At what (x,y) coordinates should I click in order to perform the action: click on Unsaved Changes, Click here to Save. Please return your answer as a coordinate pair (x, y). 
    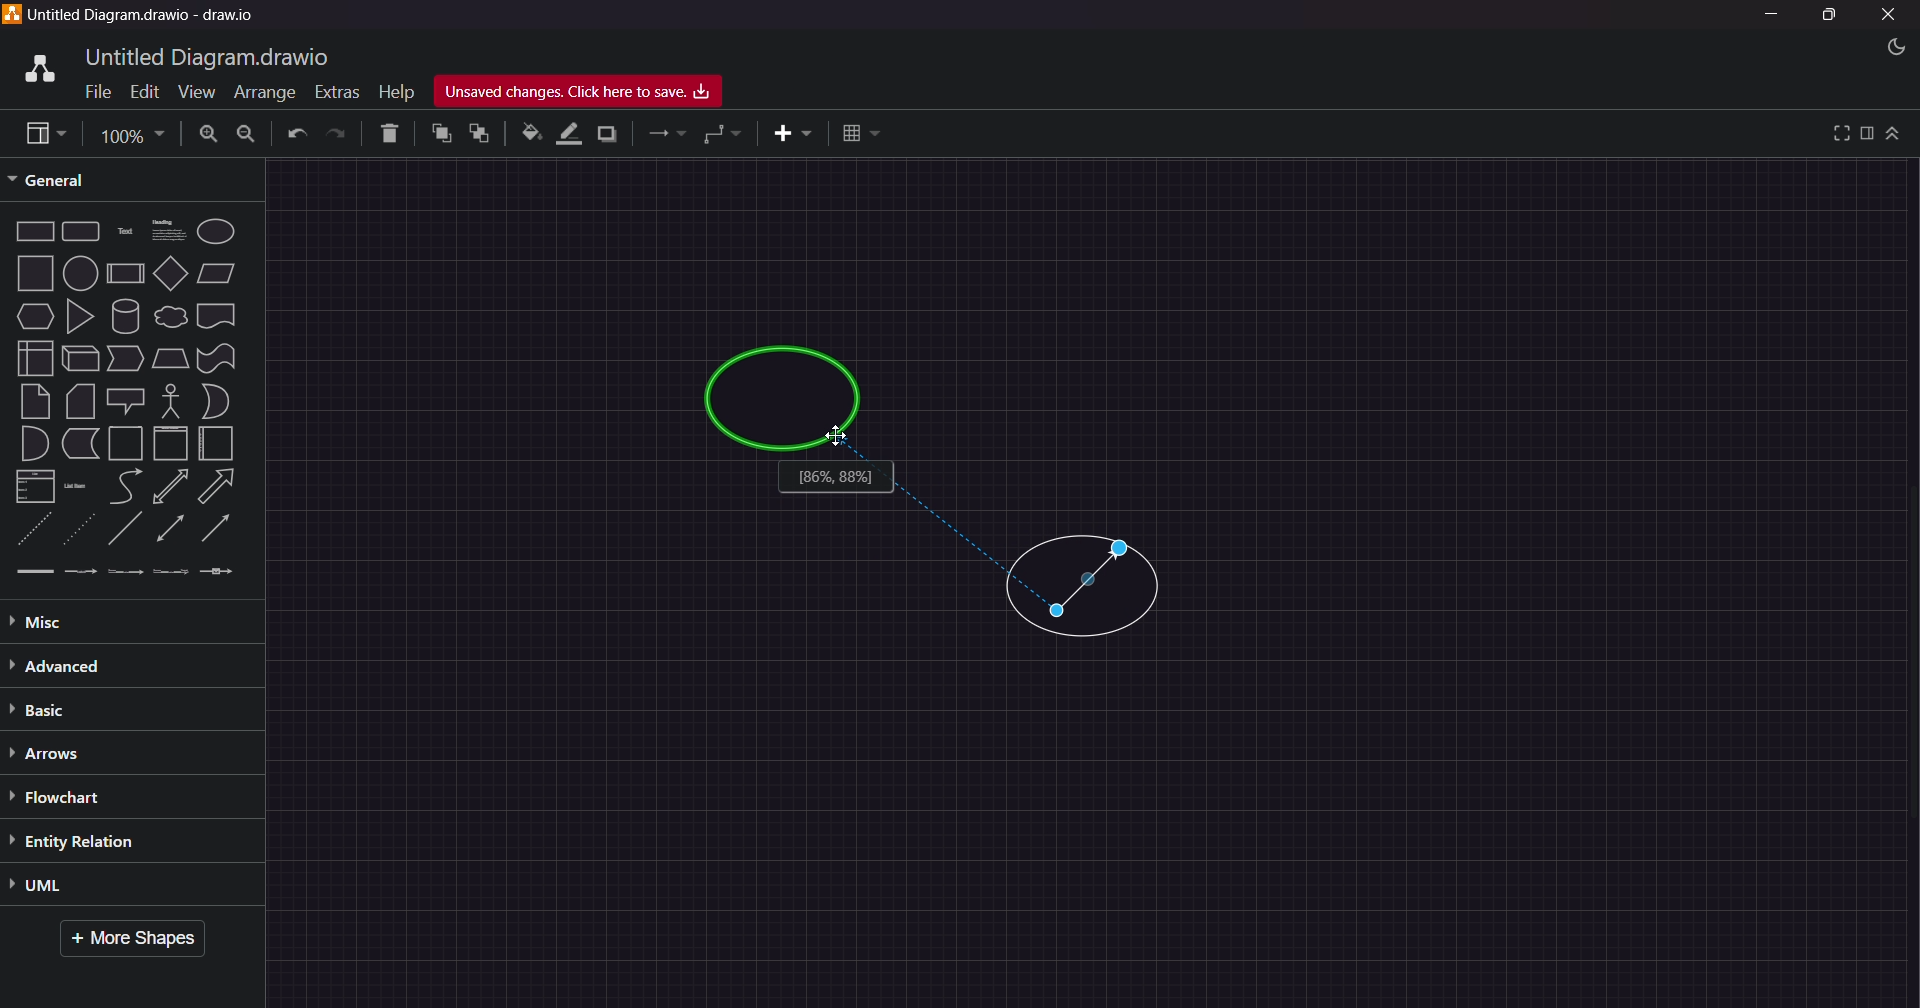
    Looking at the image, I should click on (587, 92).